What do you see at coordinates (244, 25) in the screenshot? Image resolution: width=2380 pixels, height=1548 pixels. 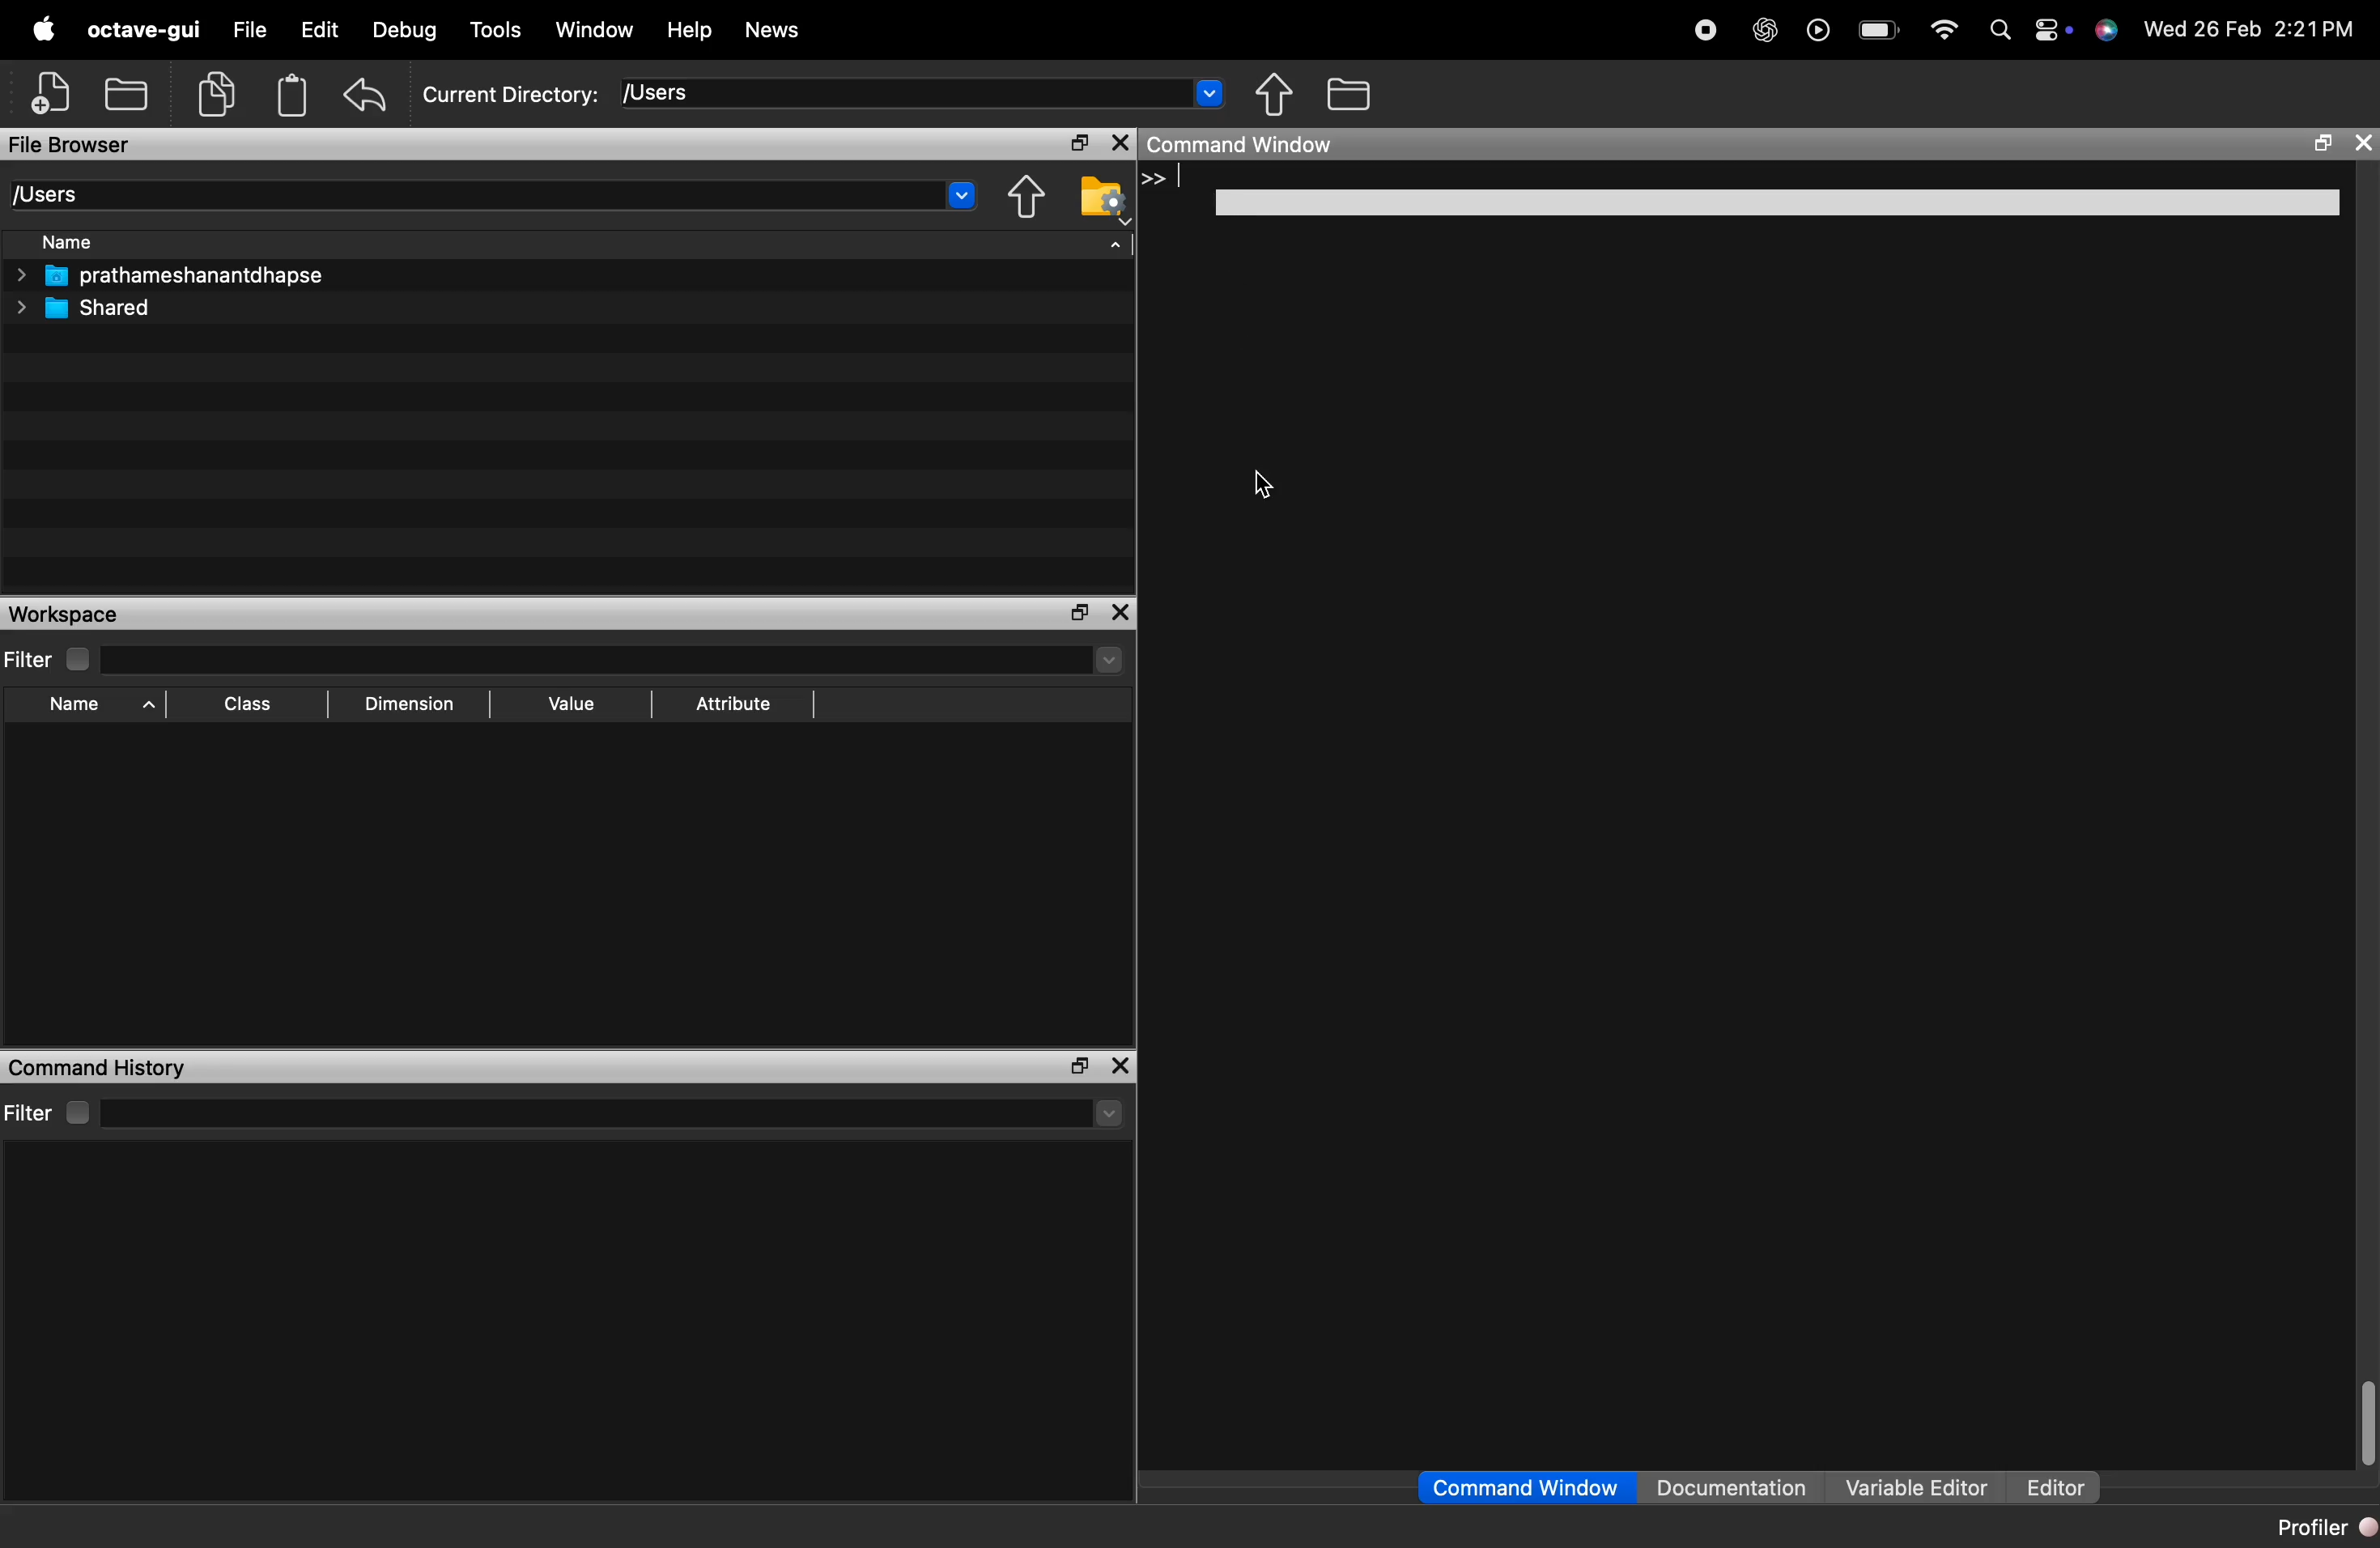 I see `File` at bounding box center [244, 25].